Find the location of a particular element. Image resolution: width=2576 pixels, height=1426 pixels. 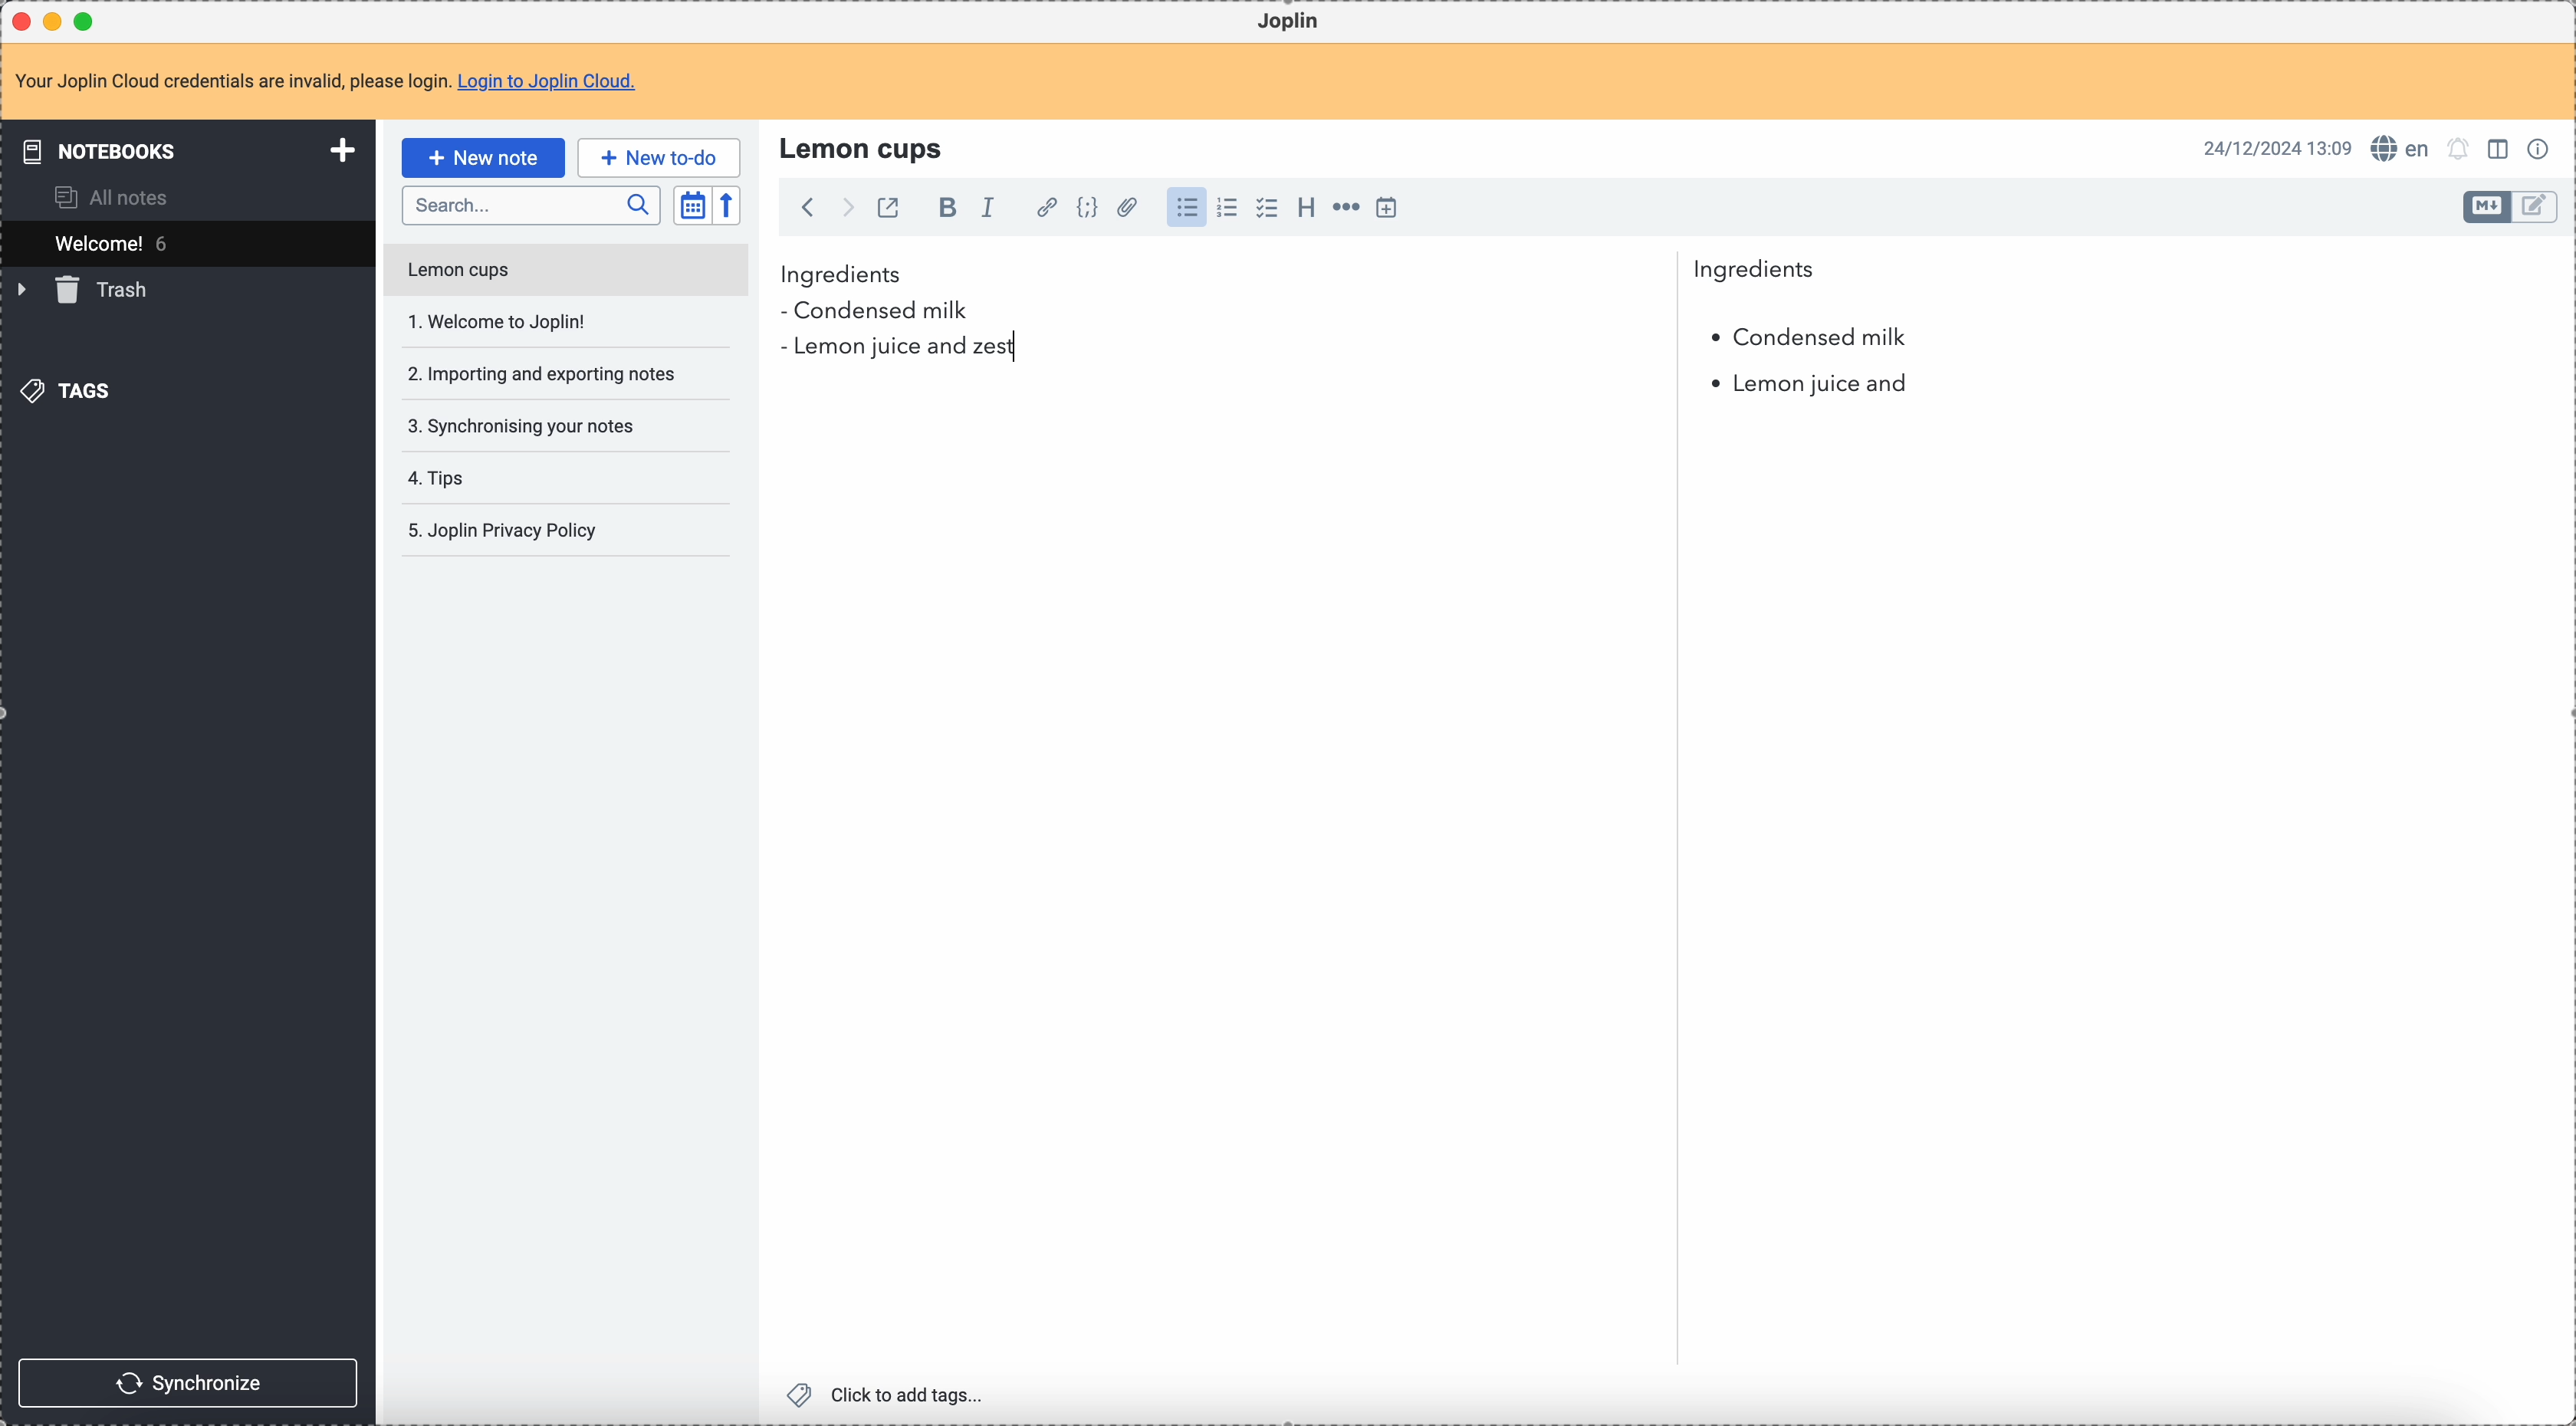

maximize is located at coordinates (89, 20).